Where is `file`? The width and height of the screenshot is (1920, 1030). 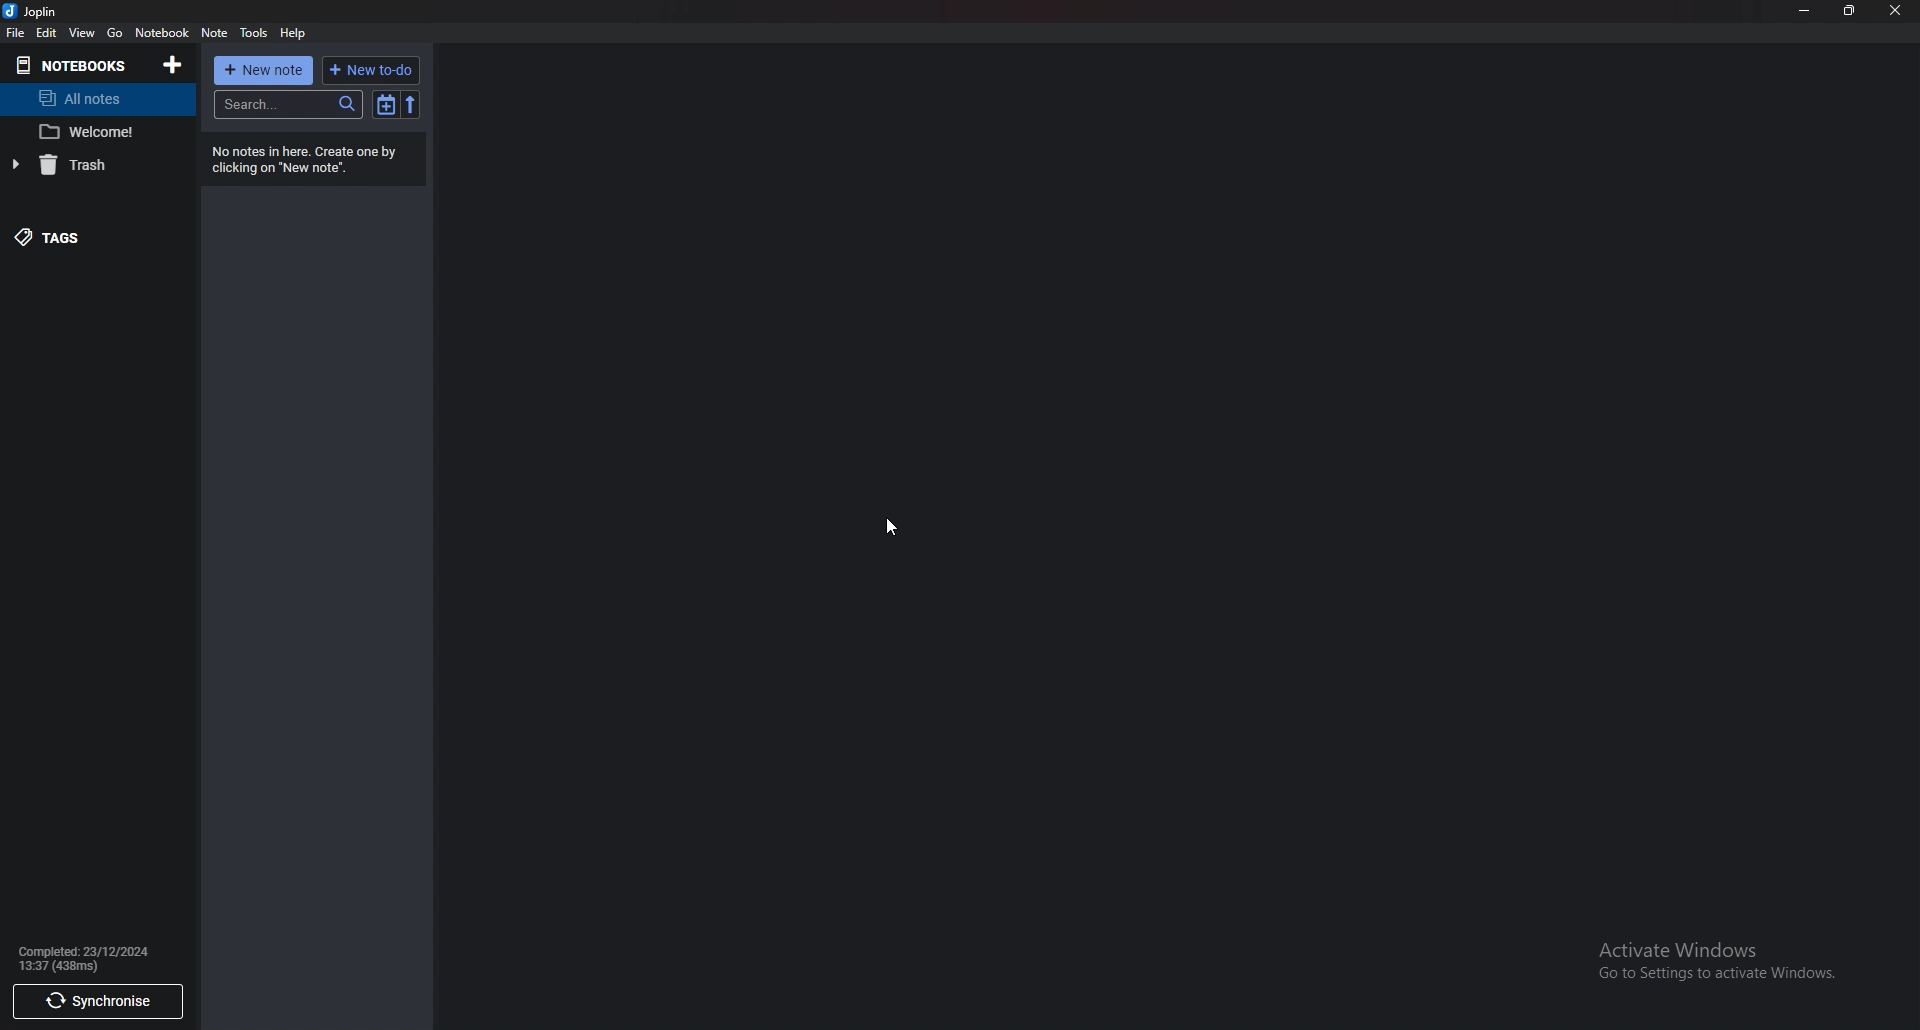 file is located at coordinates (15, 34).